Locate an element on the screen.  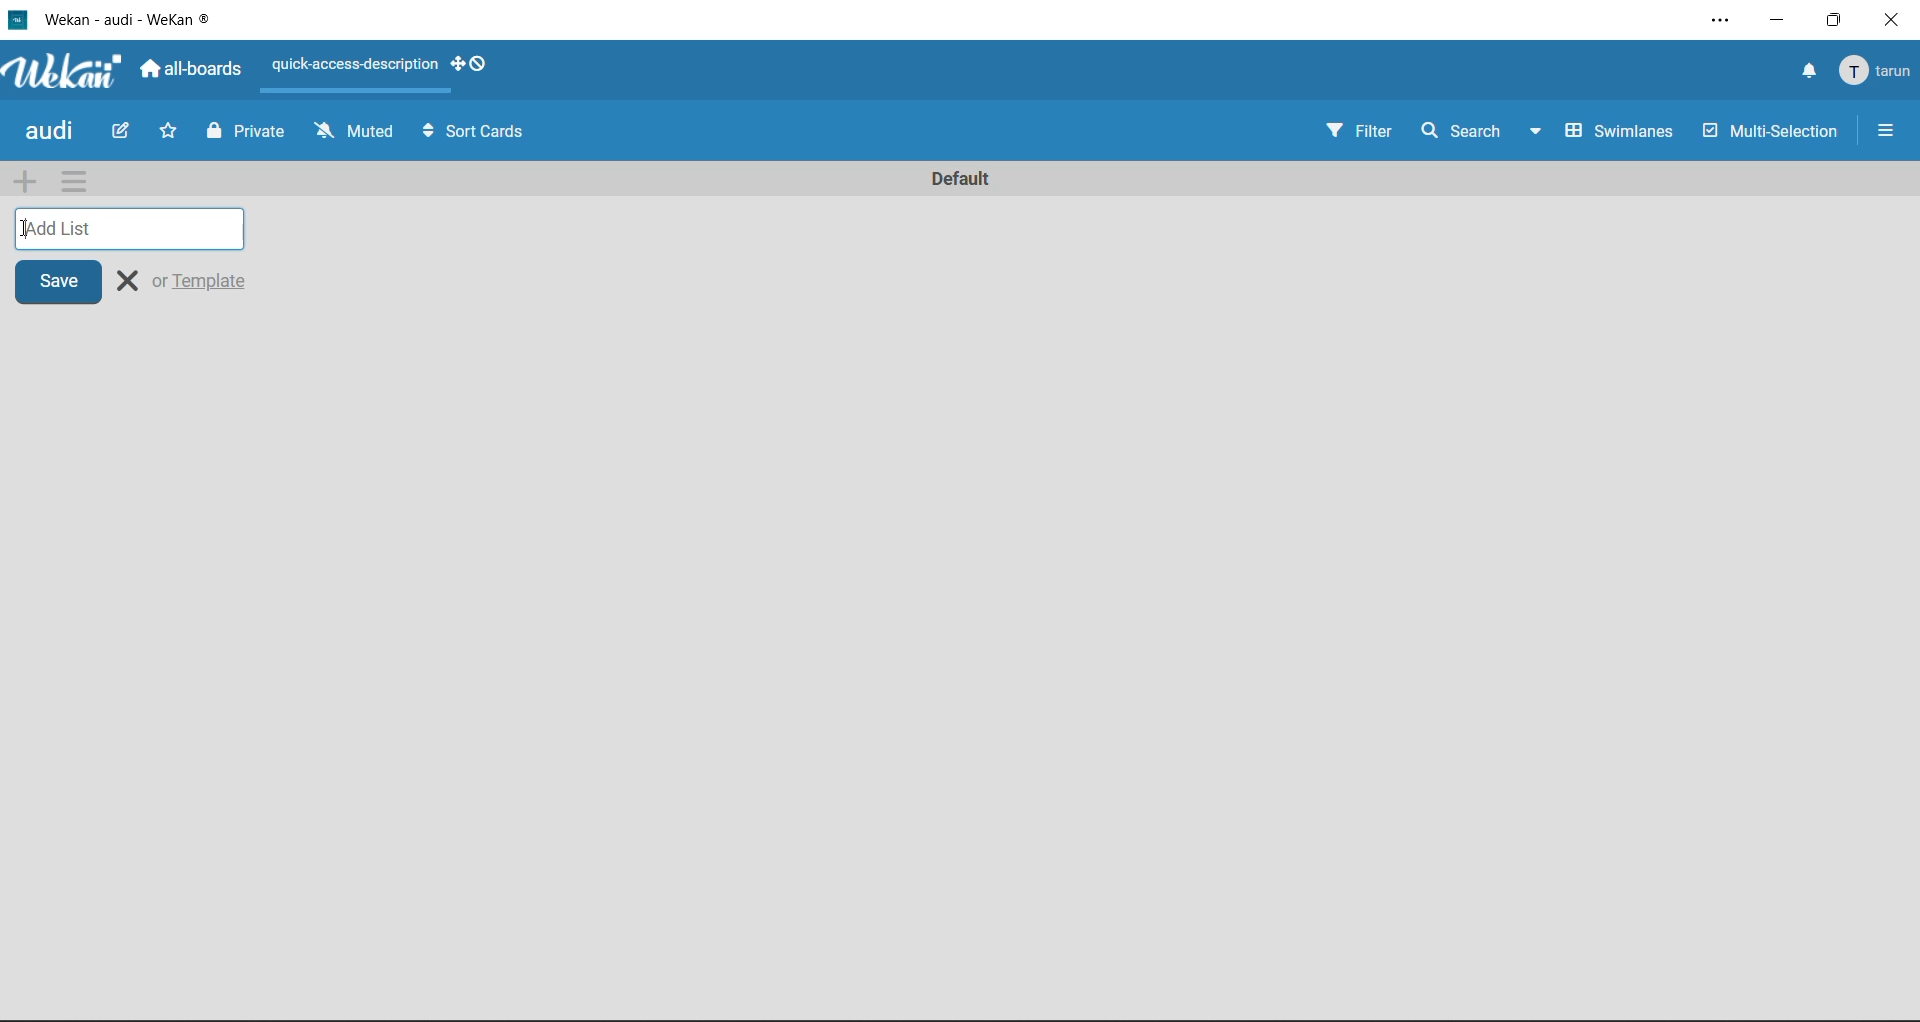
close is located at coordinates (1896, 19).